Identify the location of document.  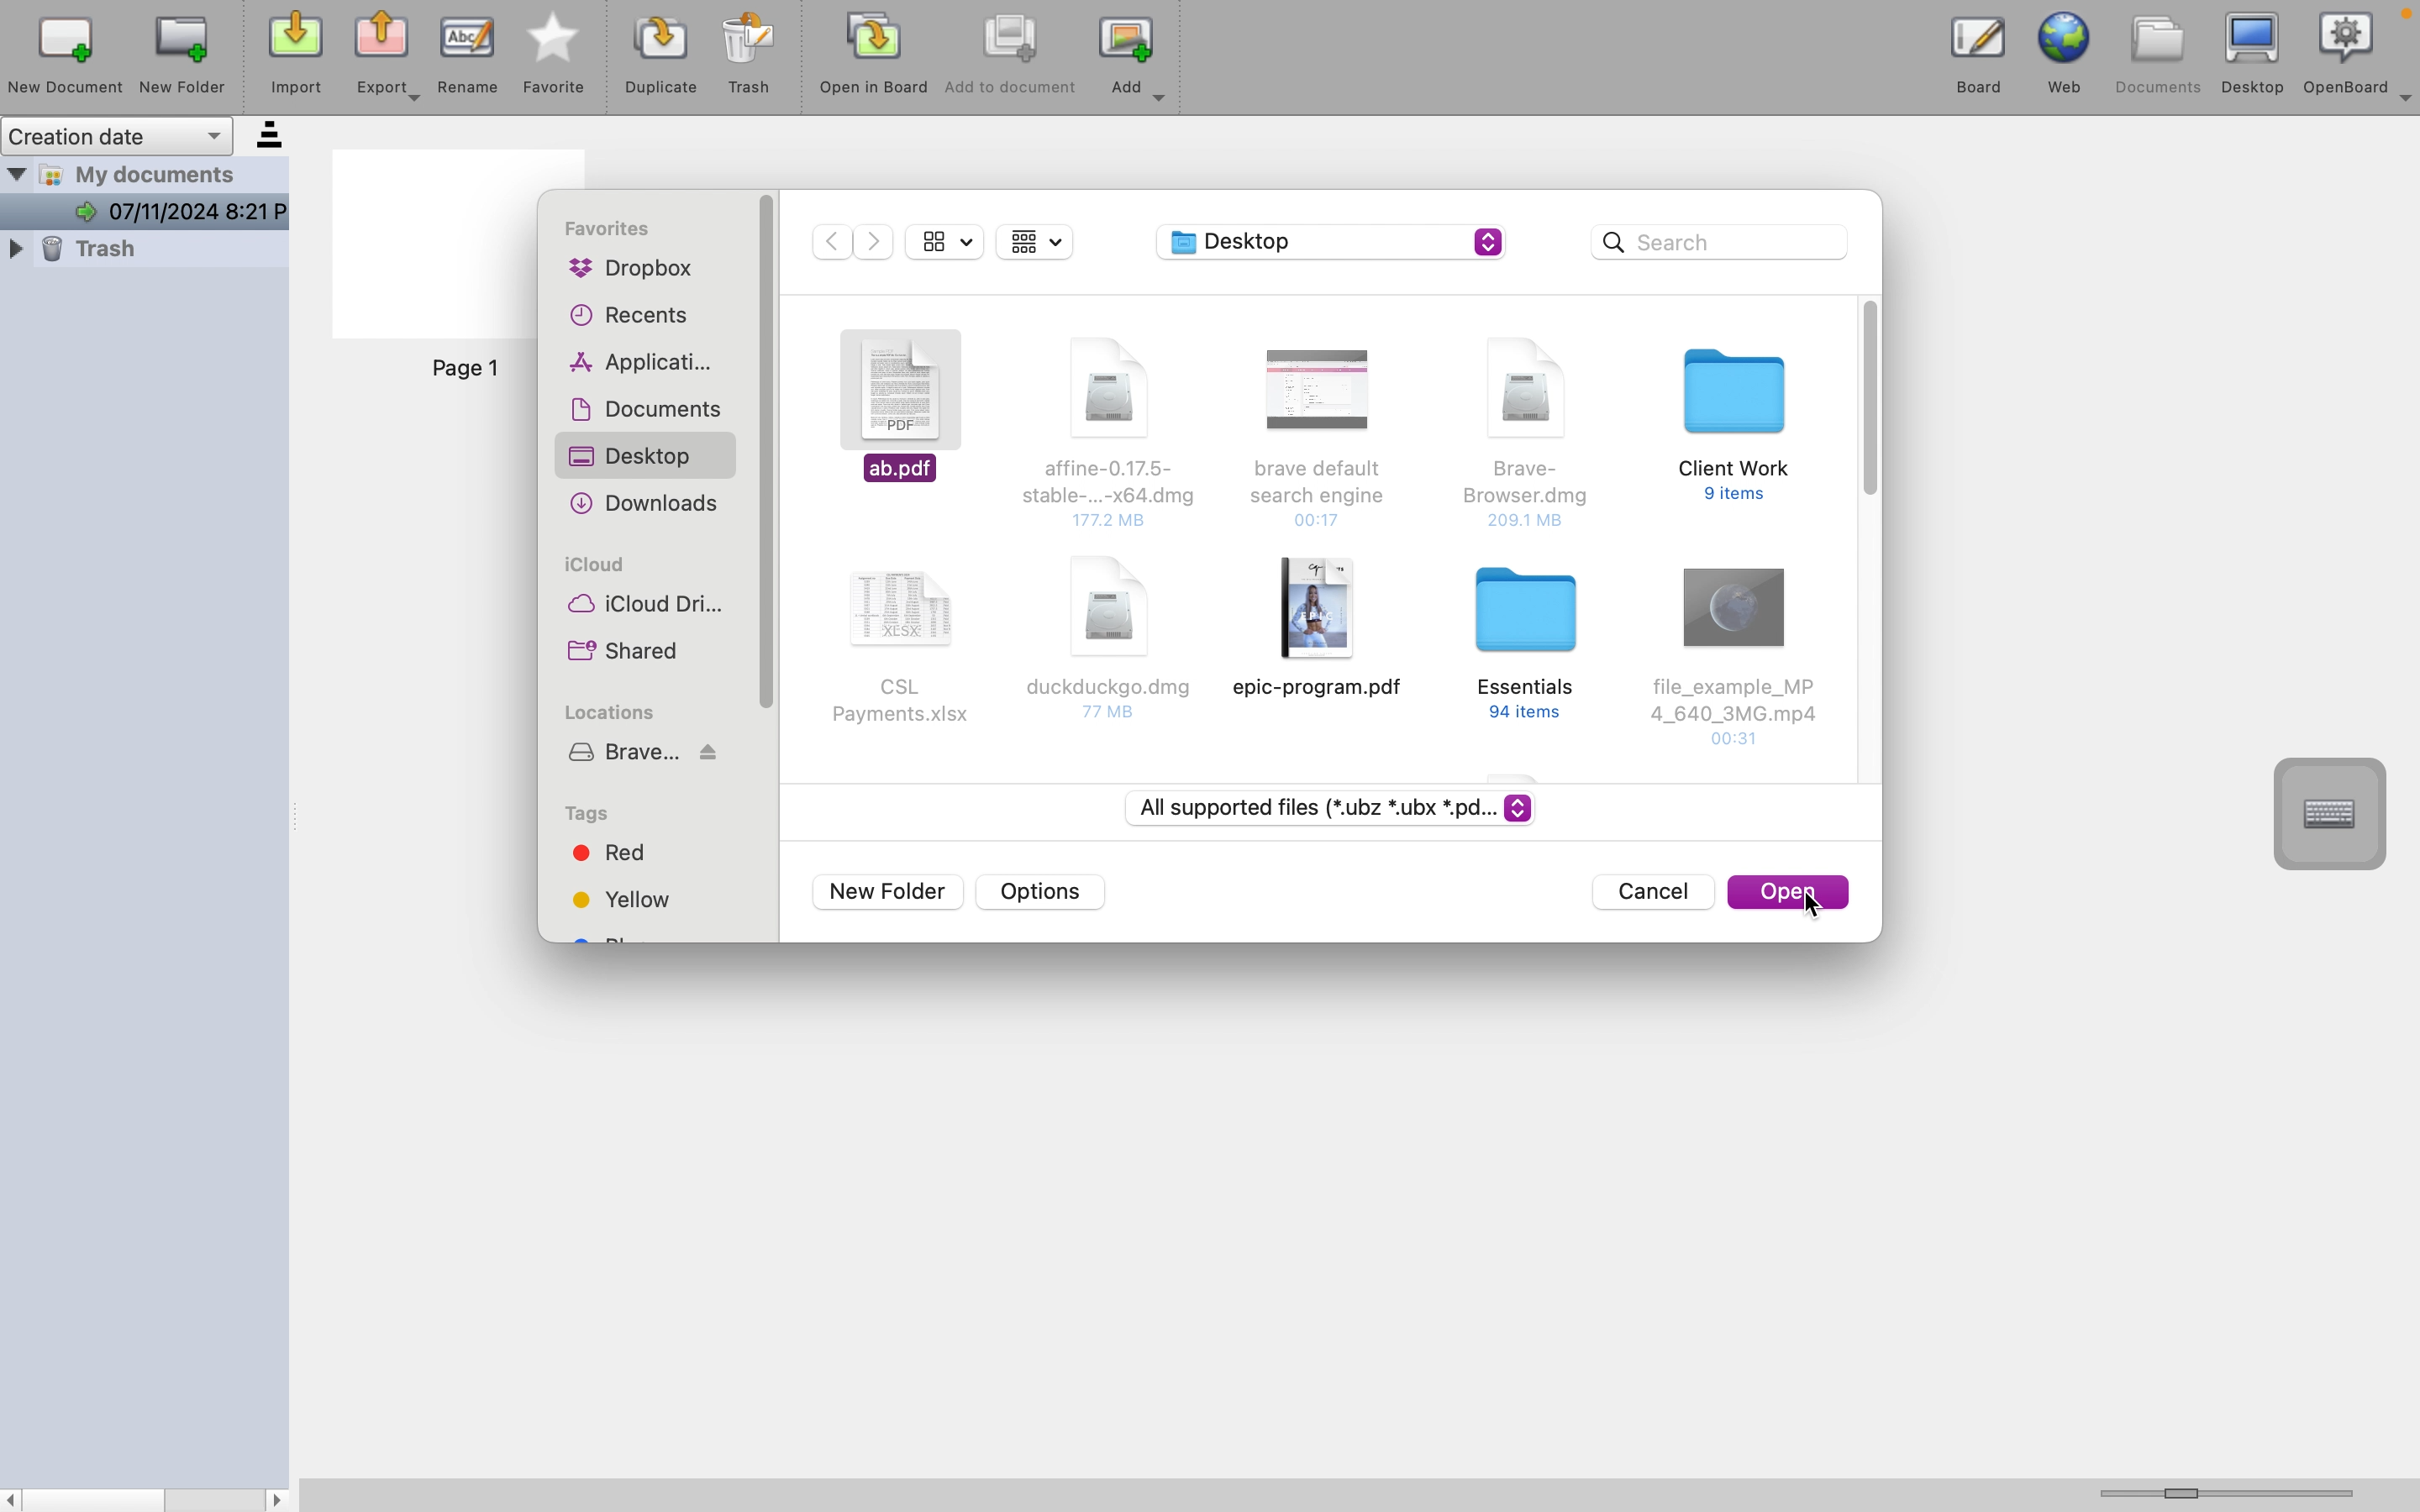
(1321, 637).